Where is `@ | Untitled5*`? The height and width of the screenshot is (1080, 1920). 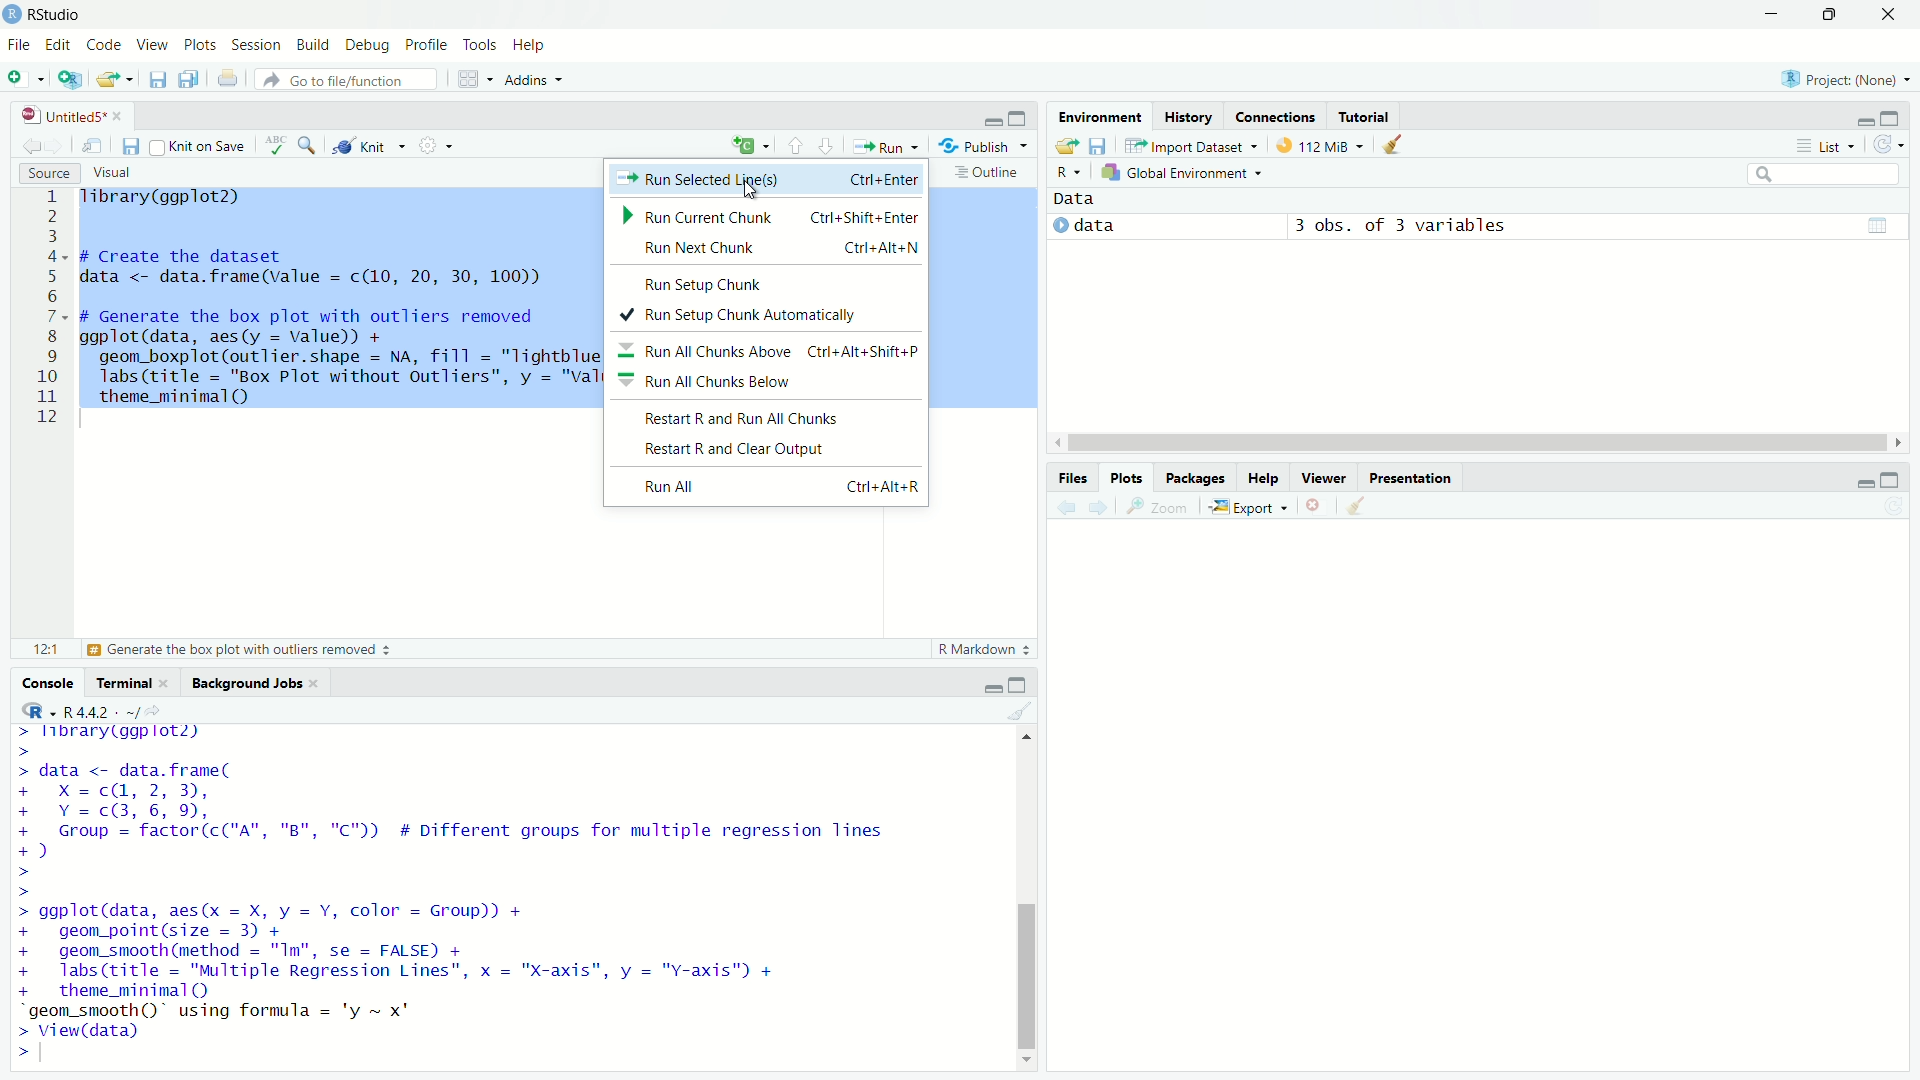 @ | Untitled5* is located at coordinates (68, 117).